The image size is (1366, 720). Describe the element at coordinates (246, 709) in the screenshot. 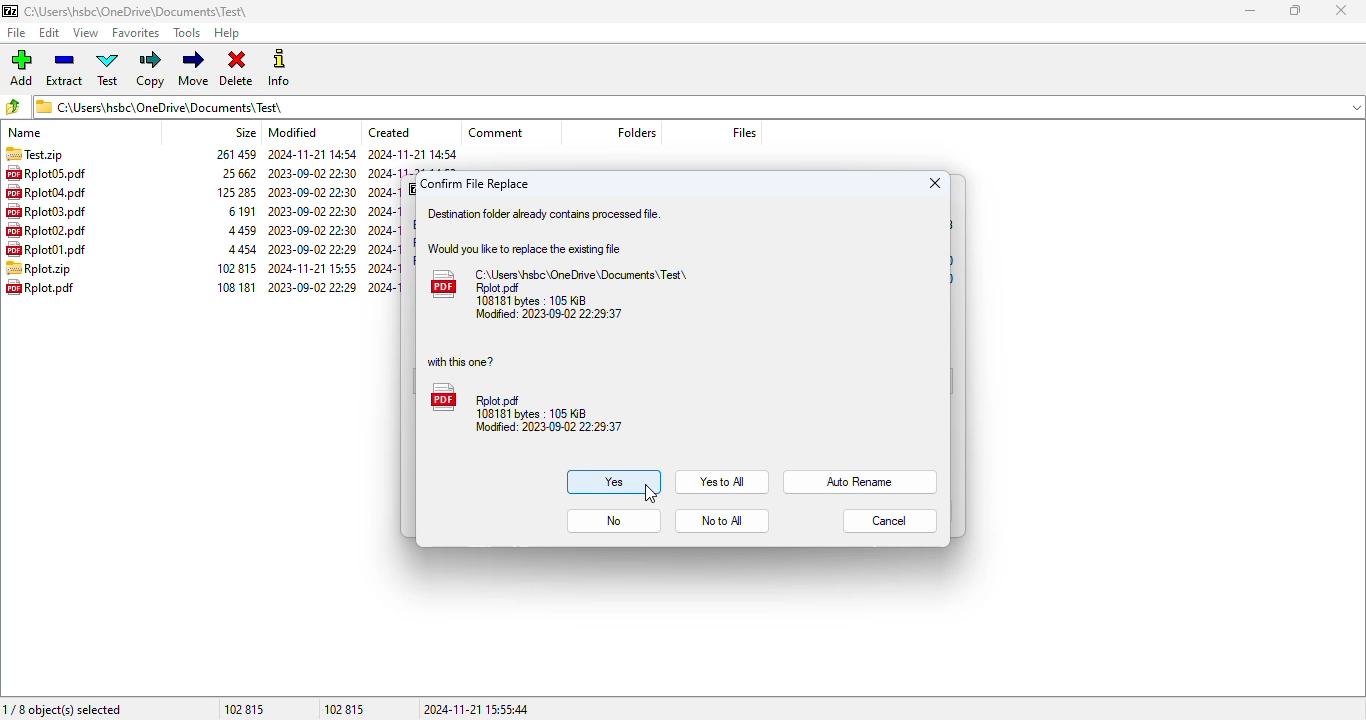

I see `102 815` at that location.